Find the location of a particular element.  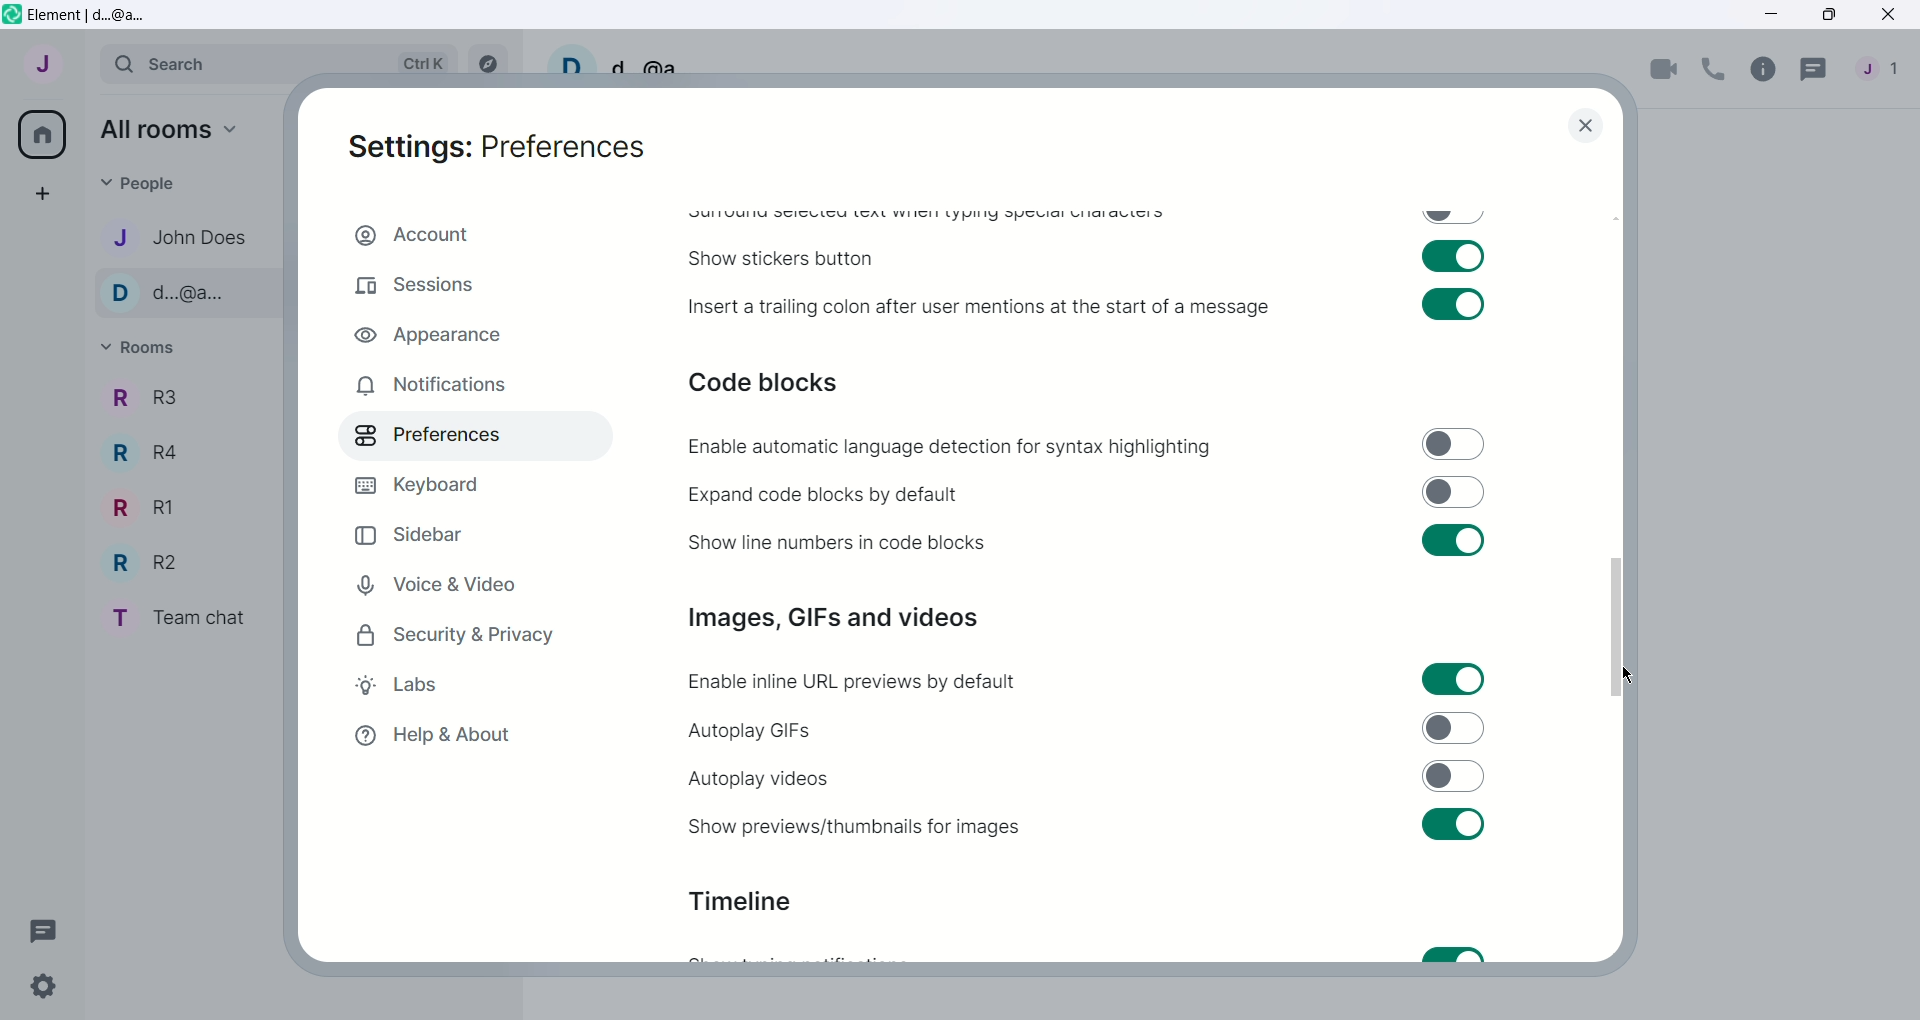

Enable automatic language detection for syntax highlighting is located at coordinates (950, 446).